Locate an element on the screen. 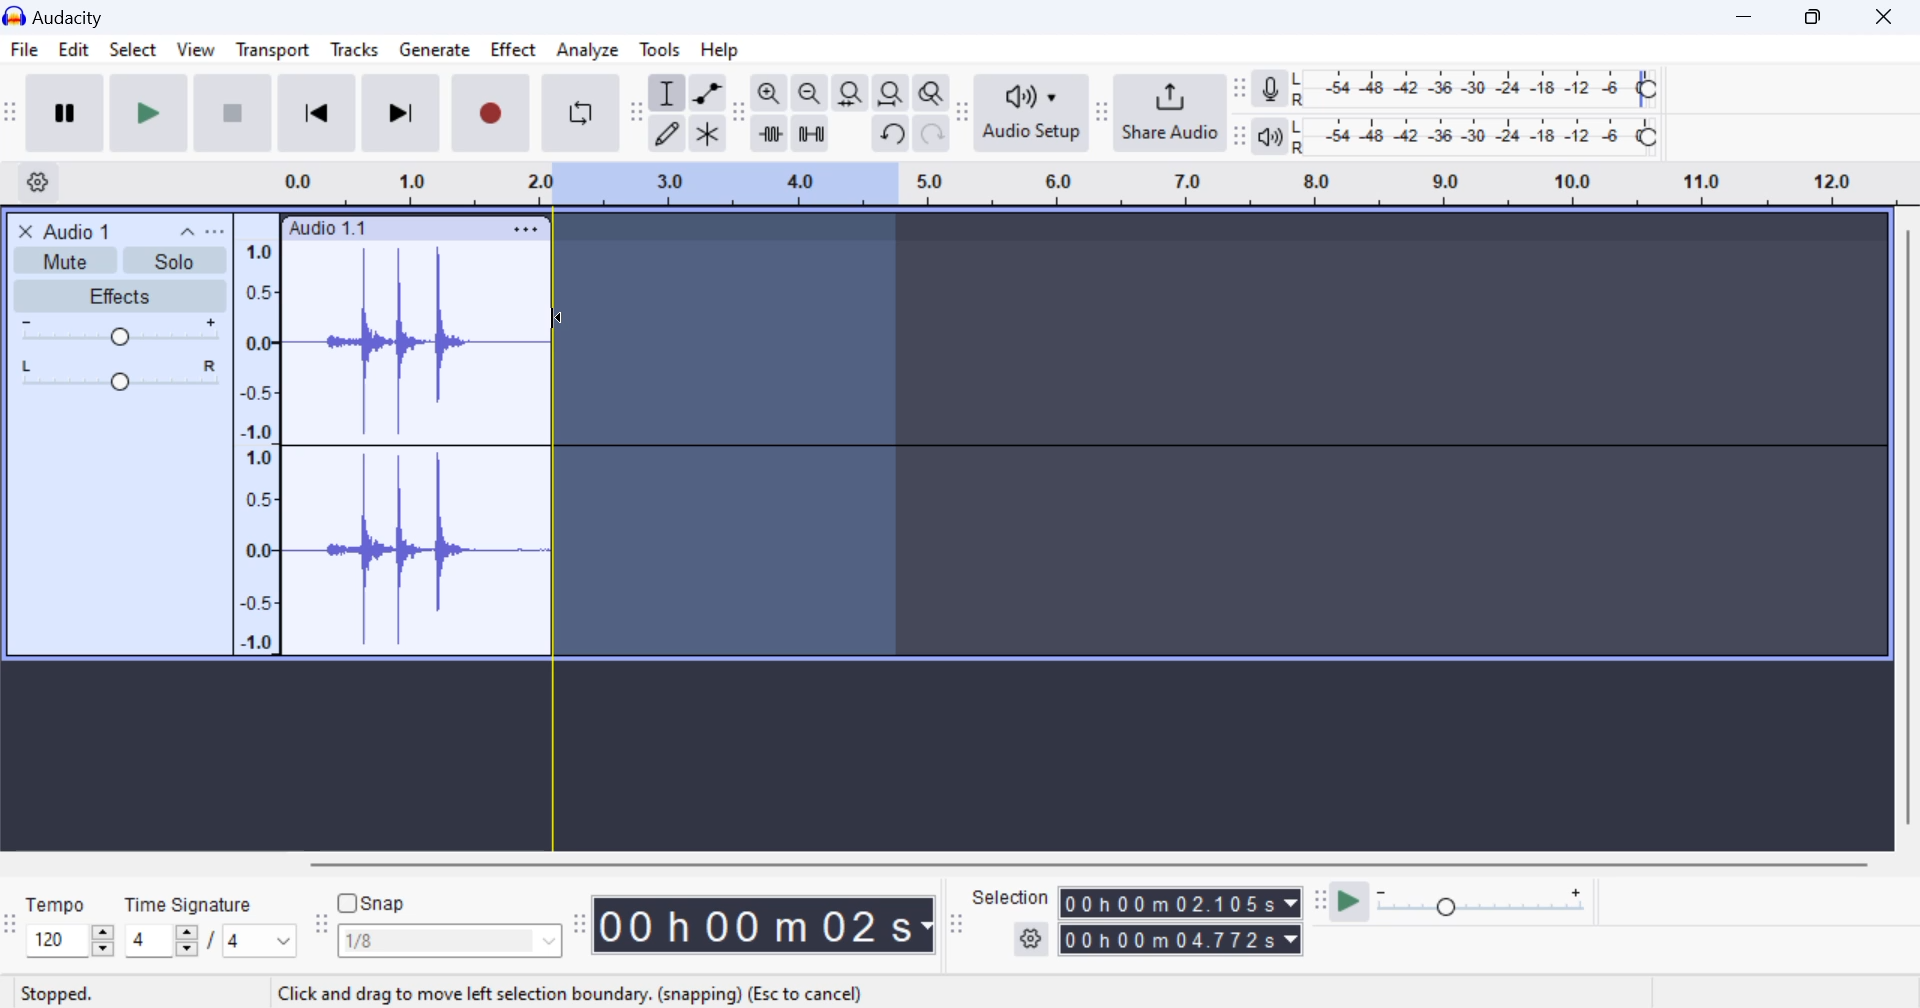 Image resolution: width=1920 pixels, height=1008 pixels. Audio Clip is located at coordinates (415, 449).